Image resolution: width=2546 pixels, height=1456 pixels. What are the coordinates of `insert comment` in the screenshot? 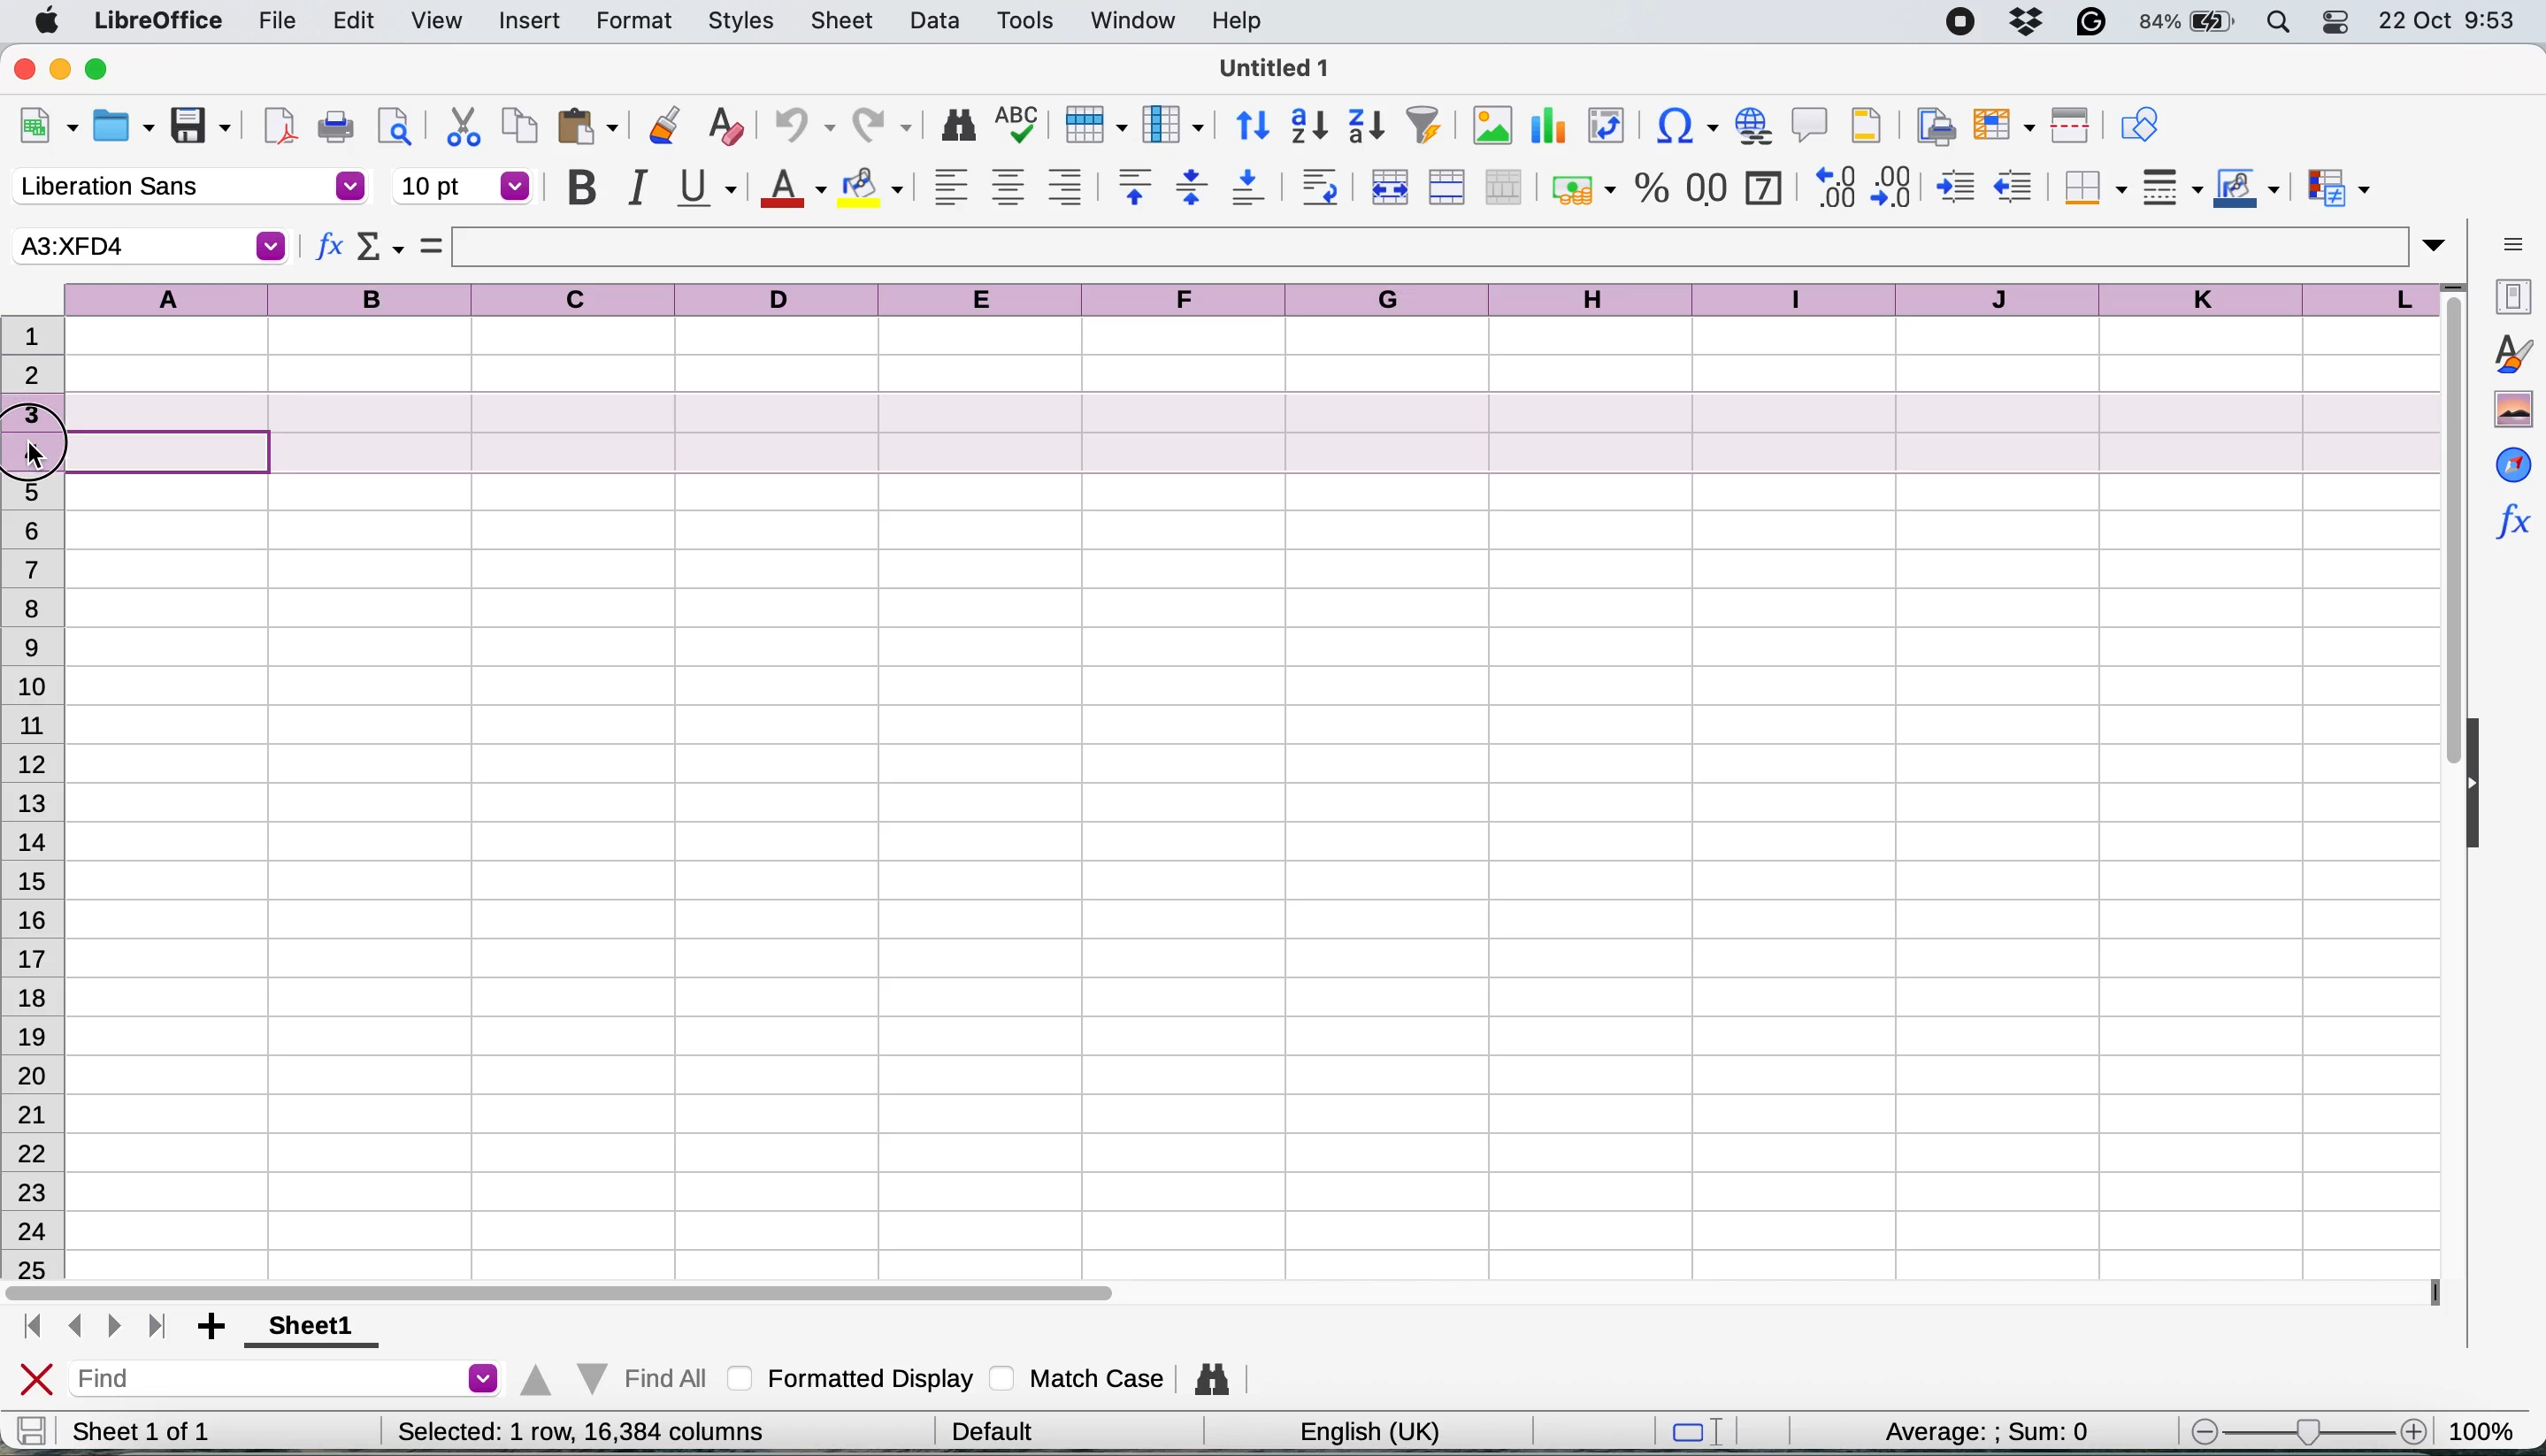 It's located at (1811, 124).